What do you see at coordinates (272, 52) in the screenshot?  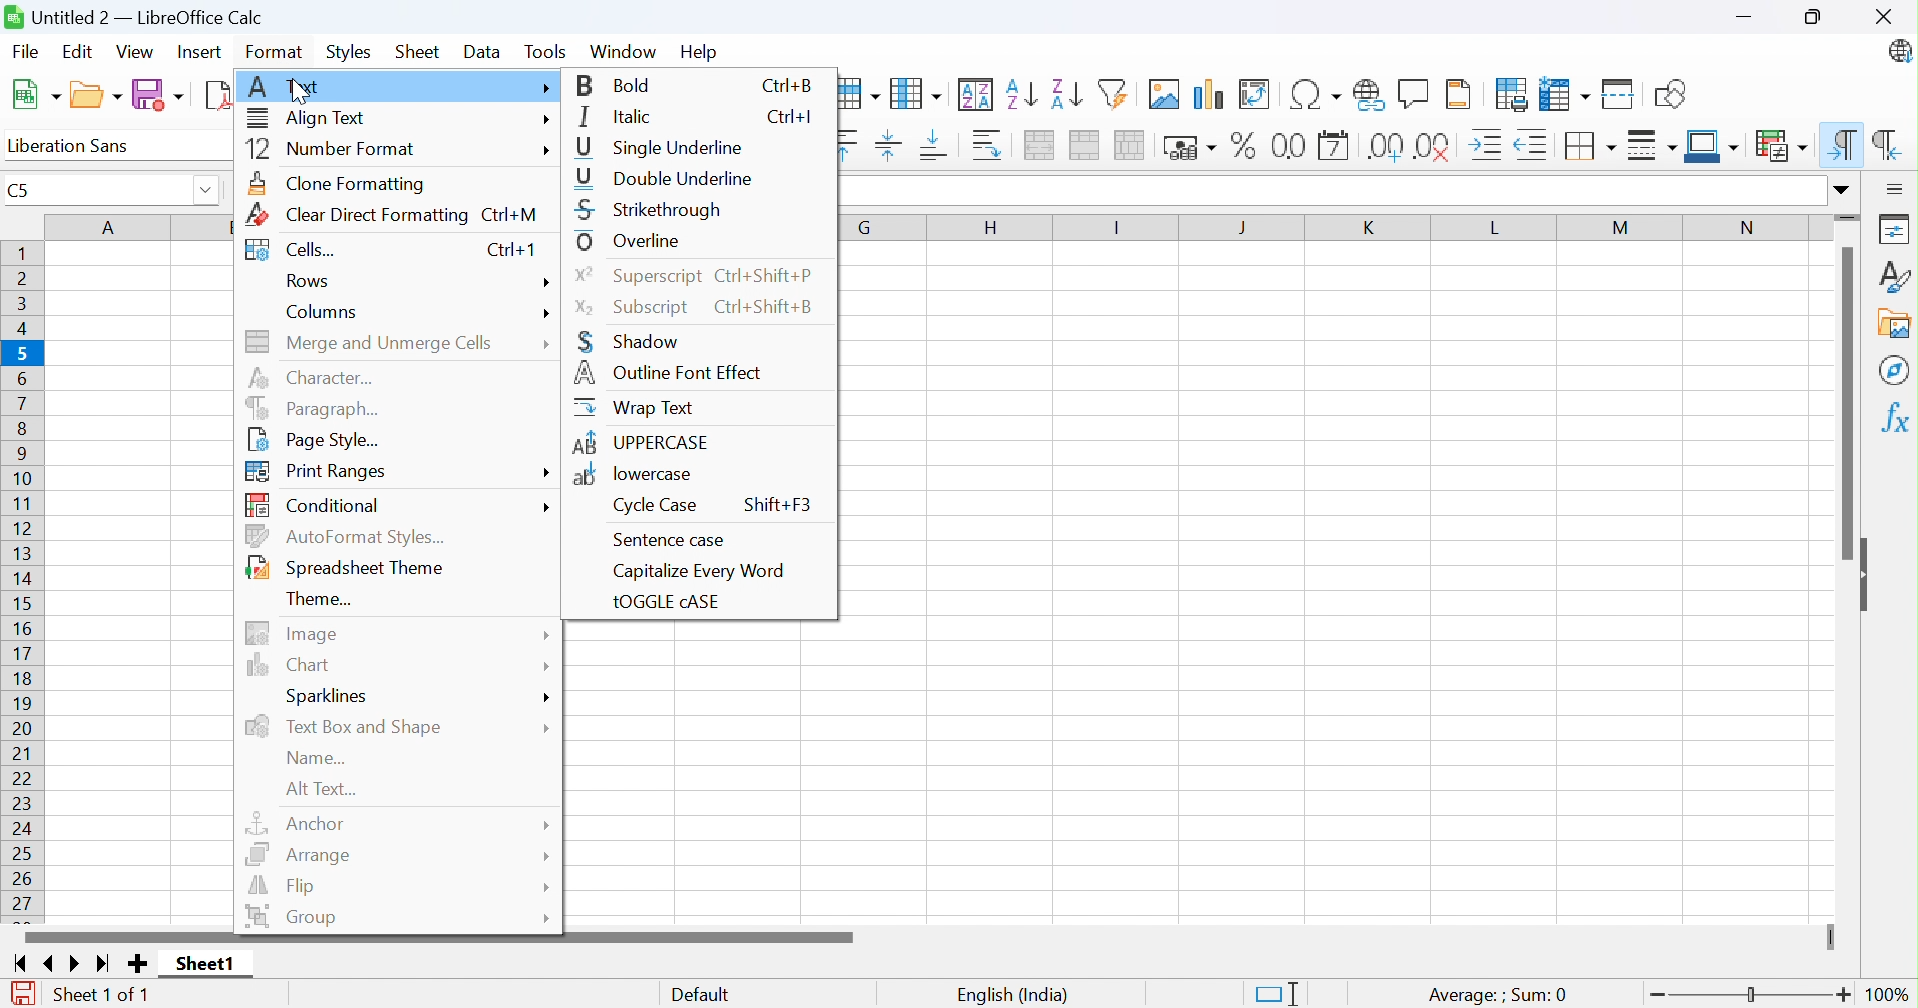 I see `Format` at bounding box center [272, 52].